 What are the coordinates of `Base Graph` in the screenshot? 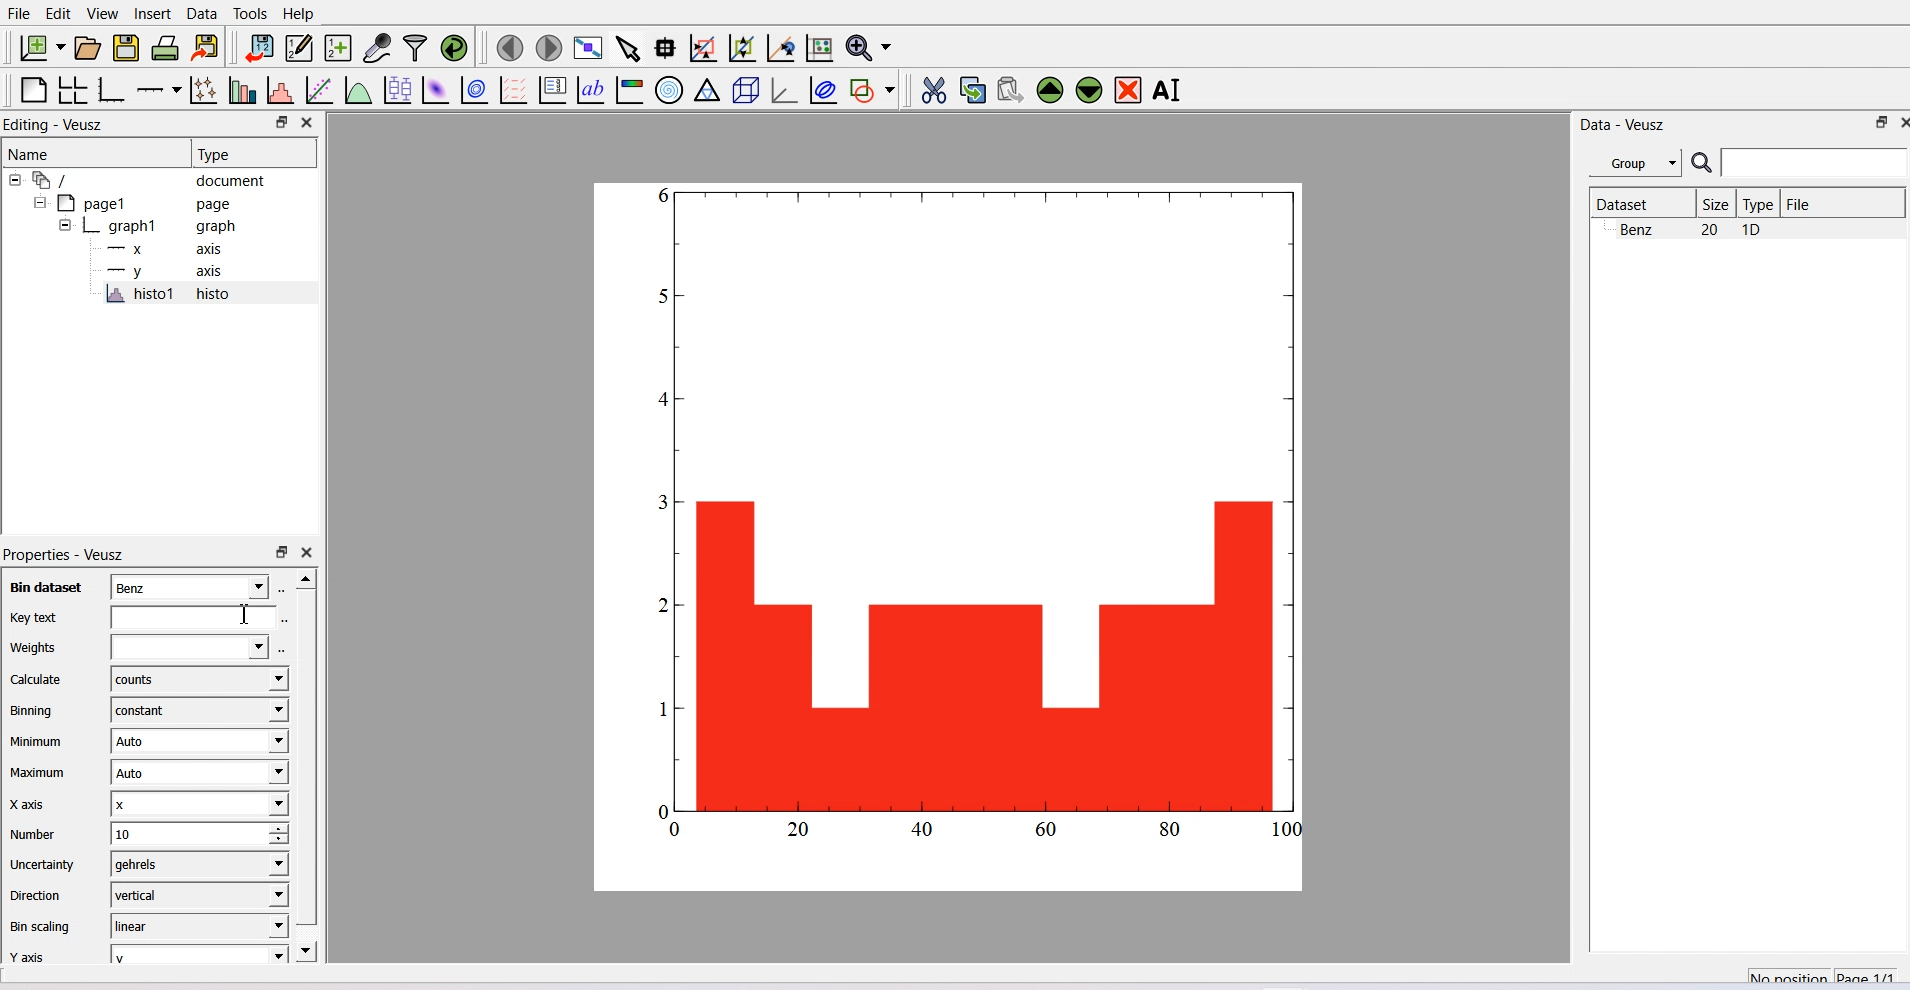 It's located at (112, 90).